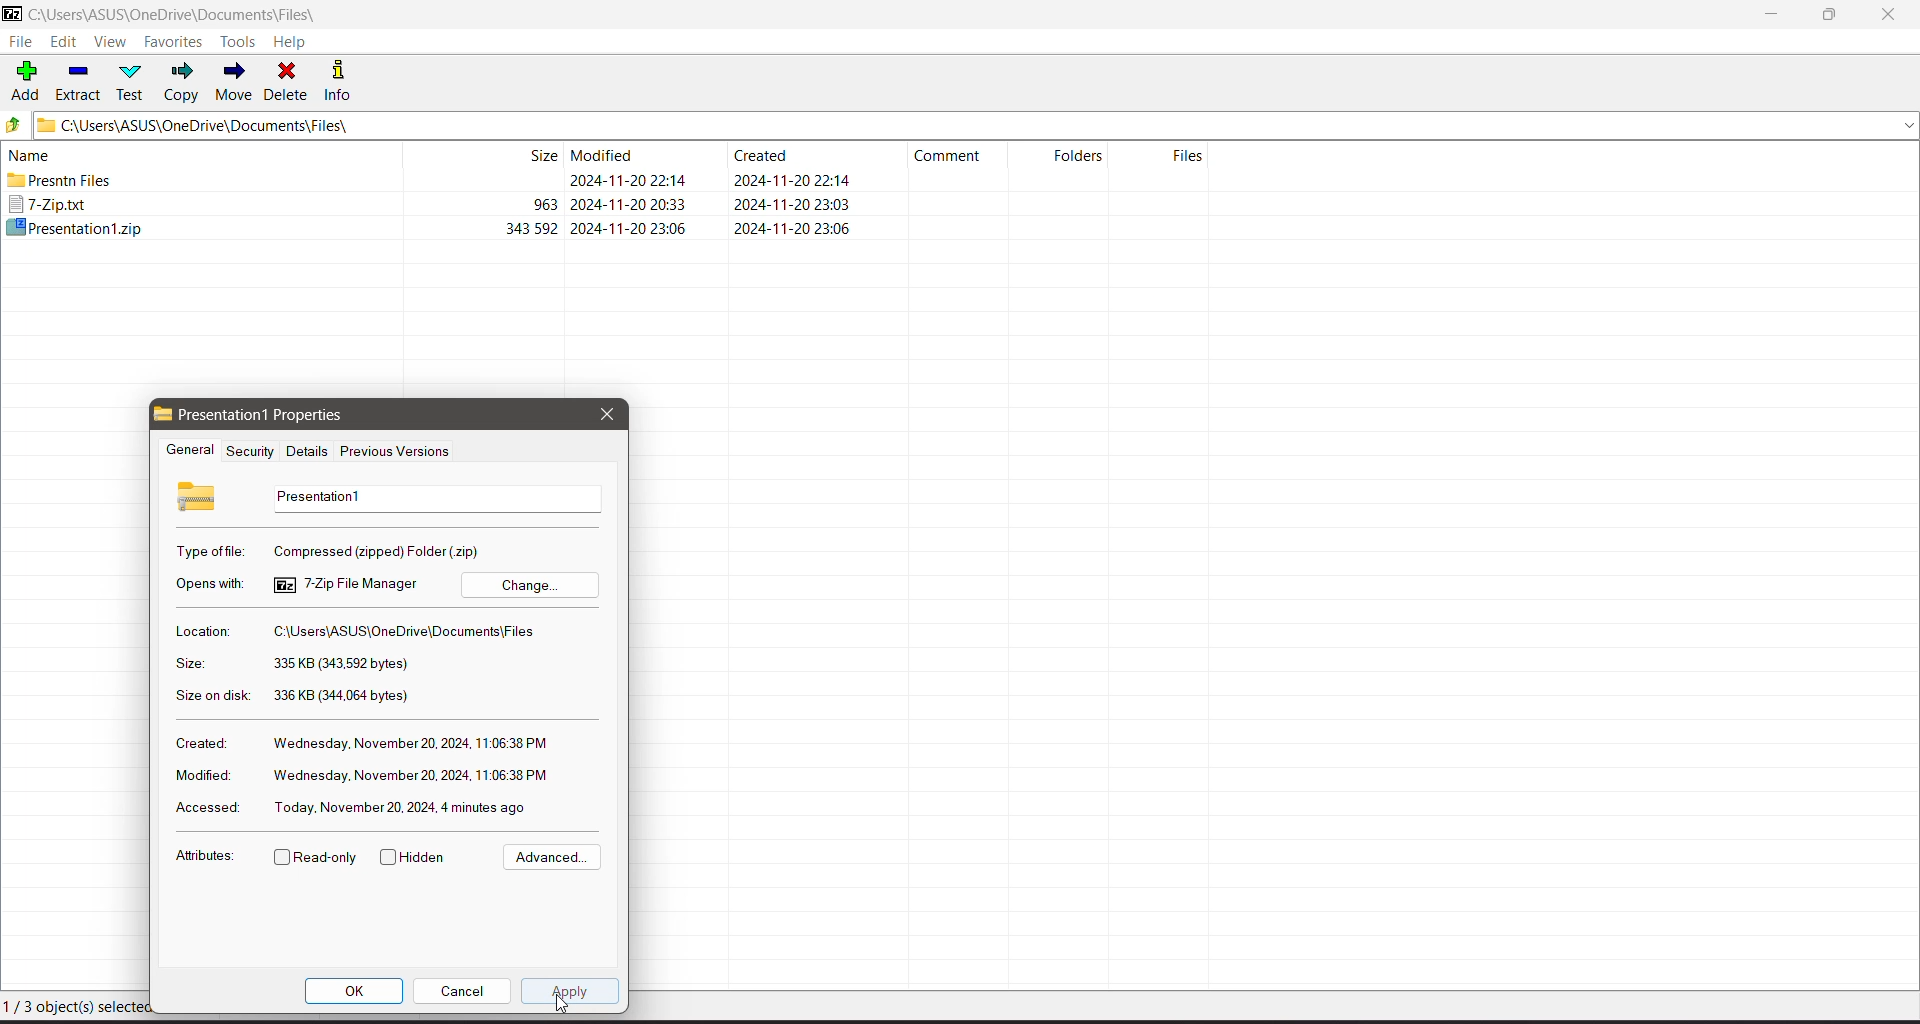 The width and height of the screenshot is (1920, 1024). I want to click on Default app changed, so click(346, 584).